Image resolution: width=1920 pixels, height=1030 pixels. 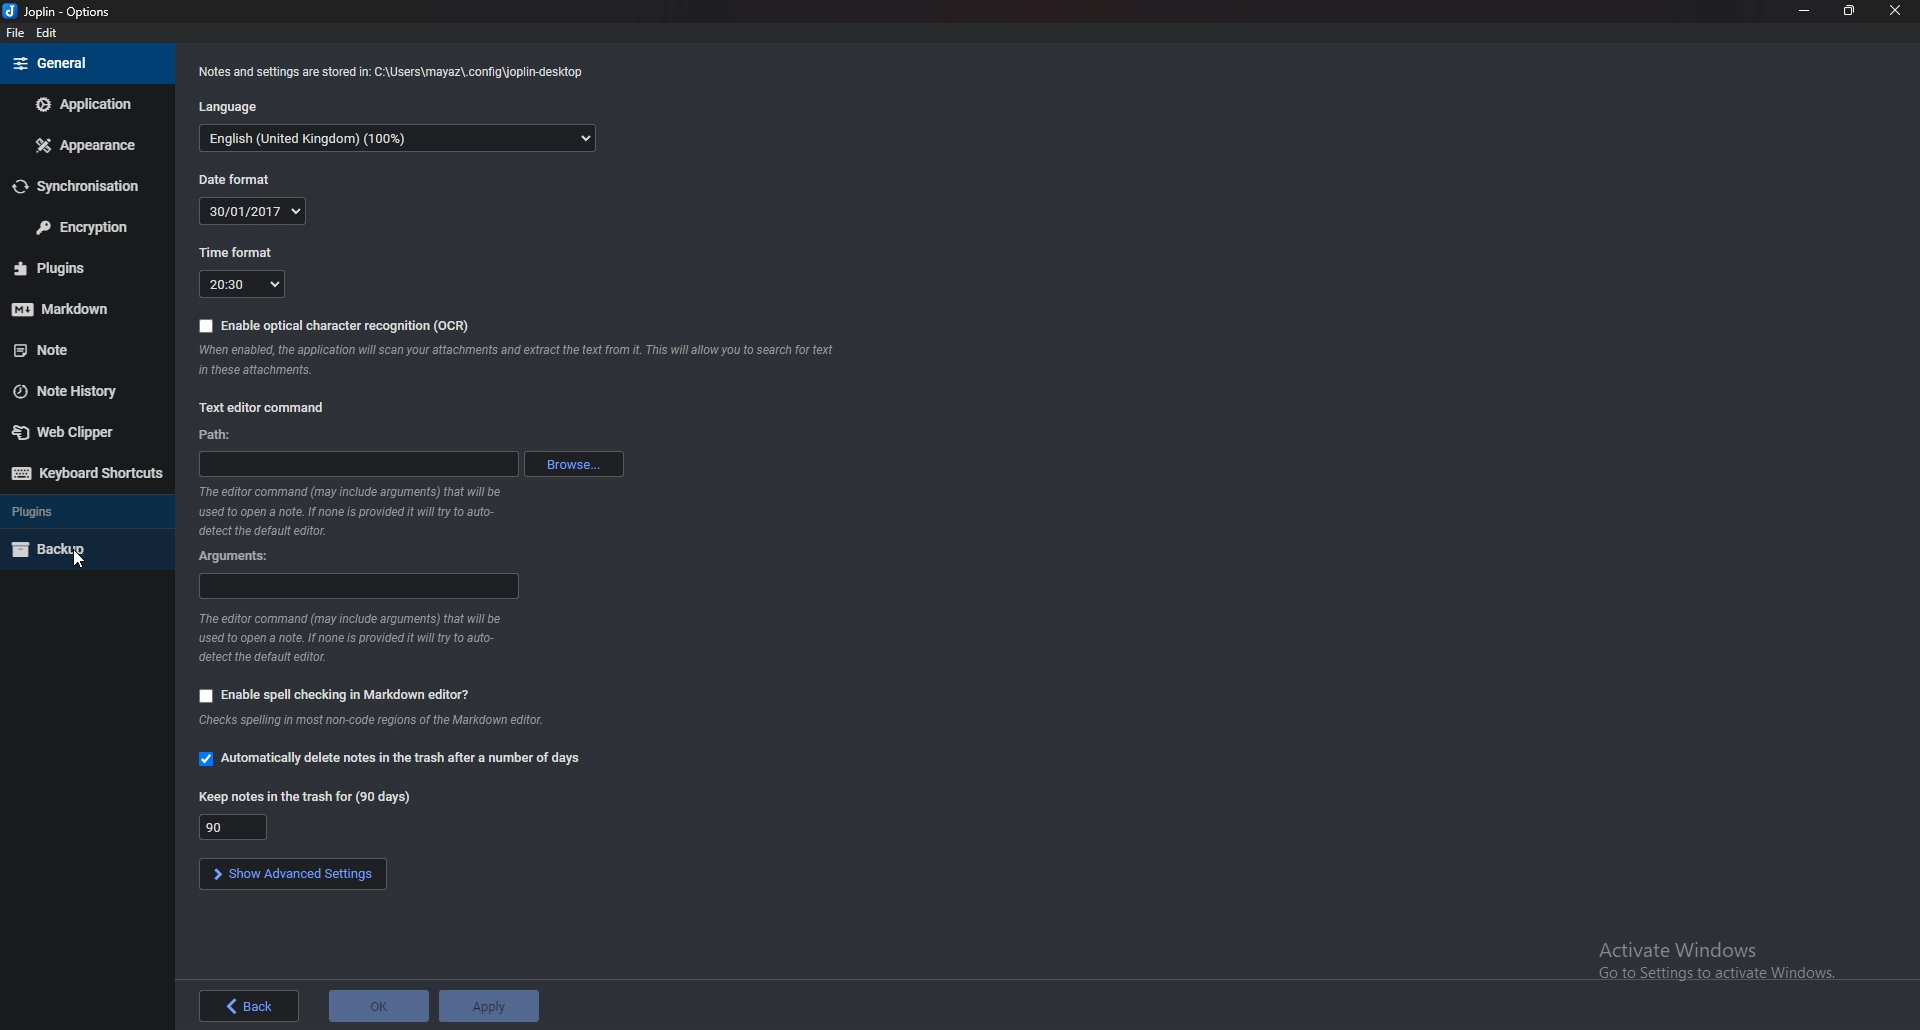 What do you see at coordinates (407, 138) in the screenshot?
I see `English ` at bounding box center [407, 138].